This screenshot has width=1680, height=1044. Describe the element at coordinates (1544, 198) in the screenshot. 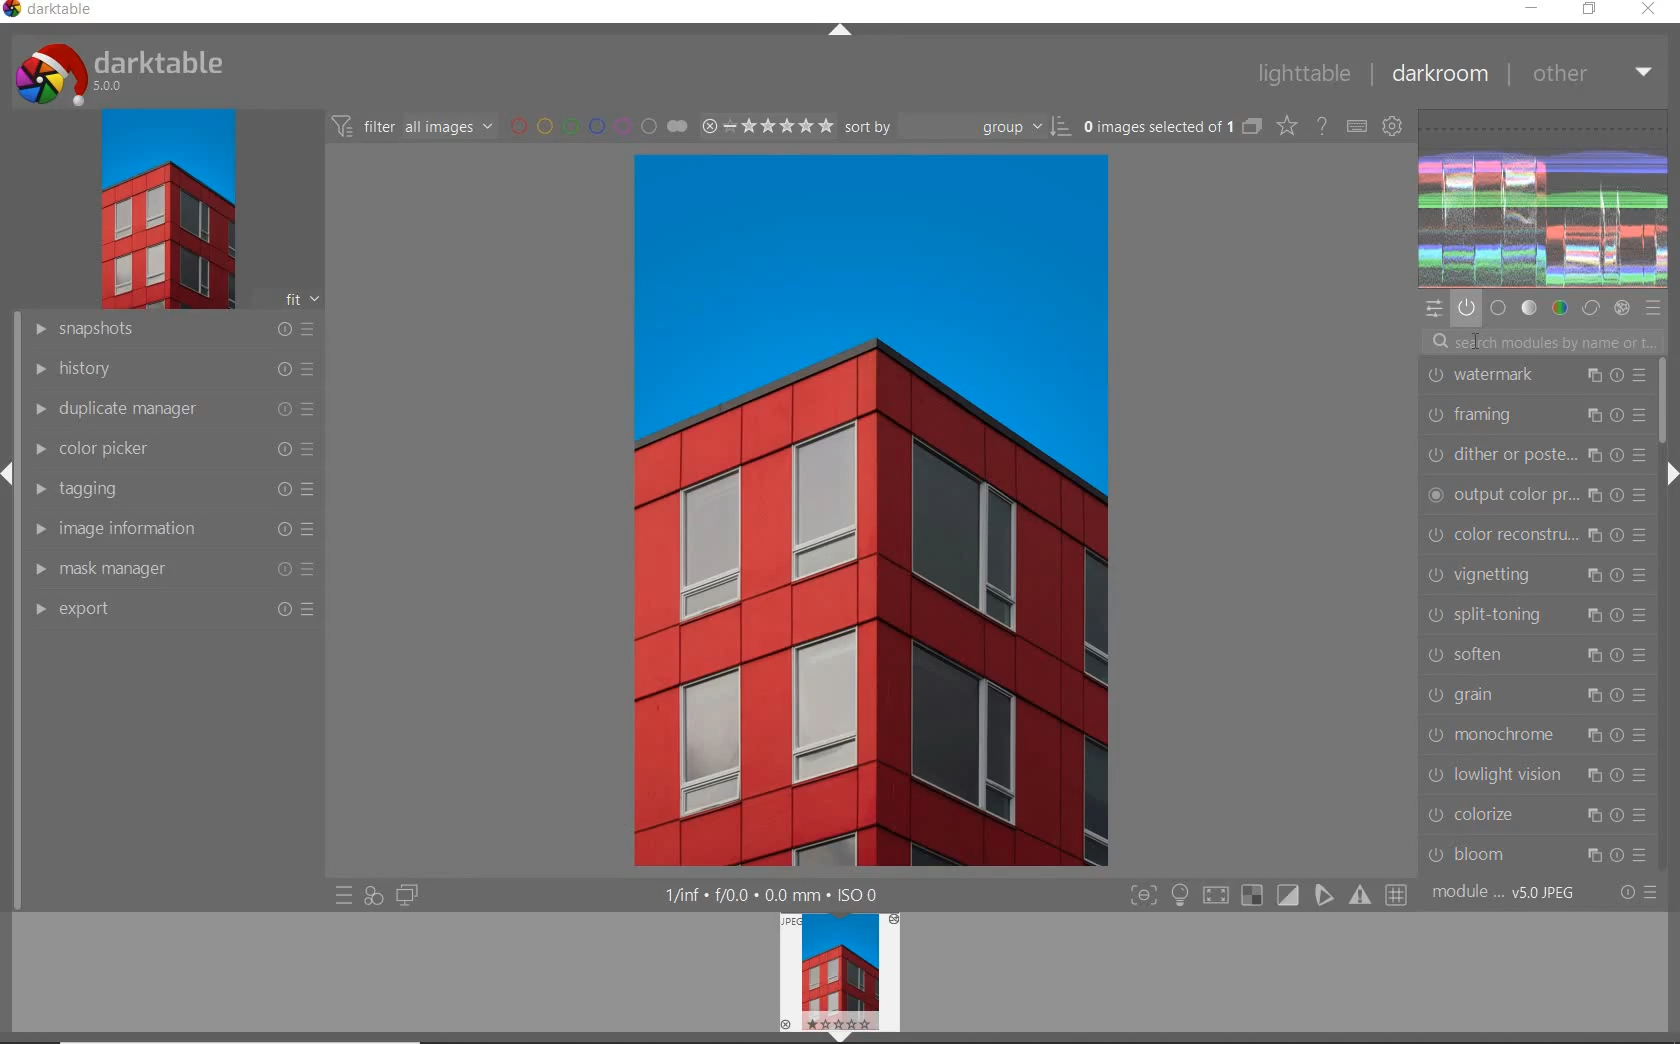

I see `wave form` at that location.